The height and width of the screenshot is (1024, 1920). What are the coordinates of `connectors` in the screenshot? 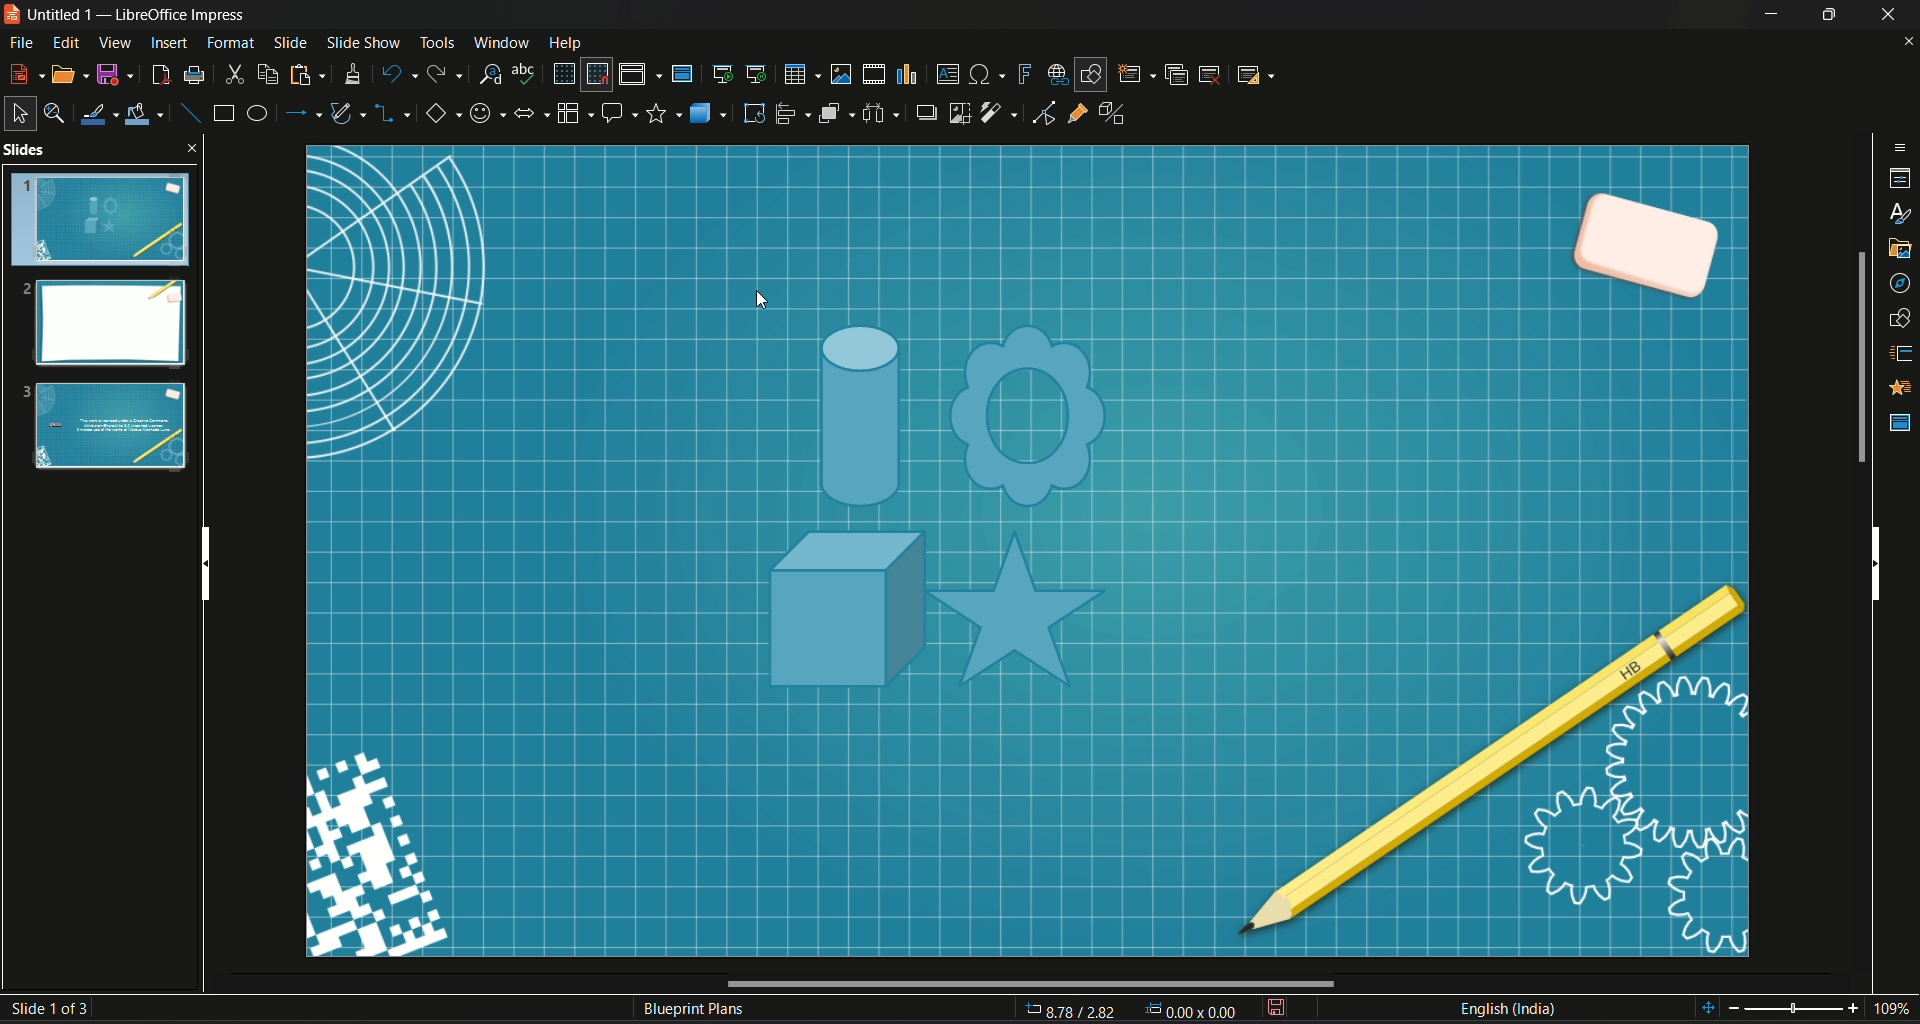 It's located at (393, 115).